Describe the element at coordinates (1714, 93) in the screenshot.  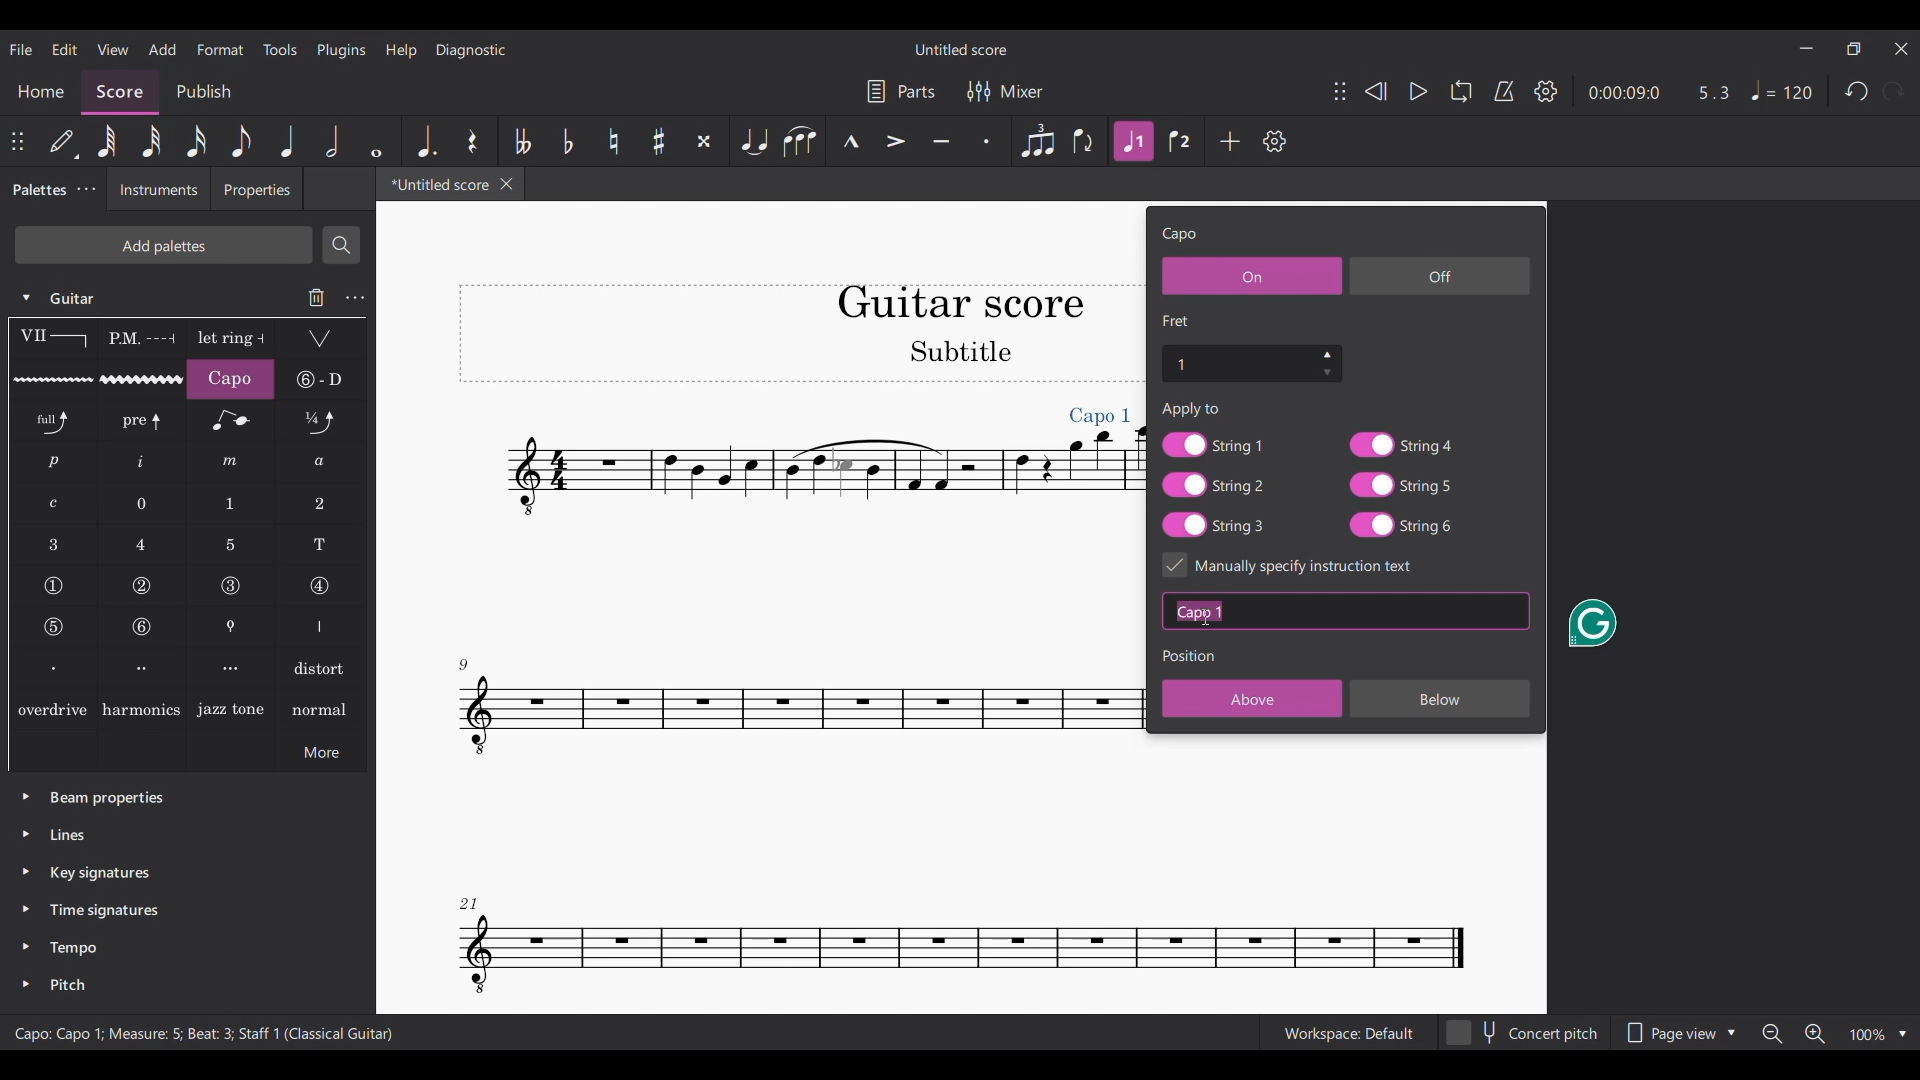
I see `Current ratio` at that location.